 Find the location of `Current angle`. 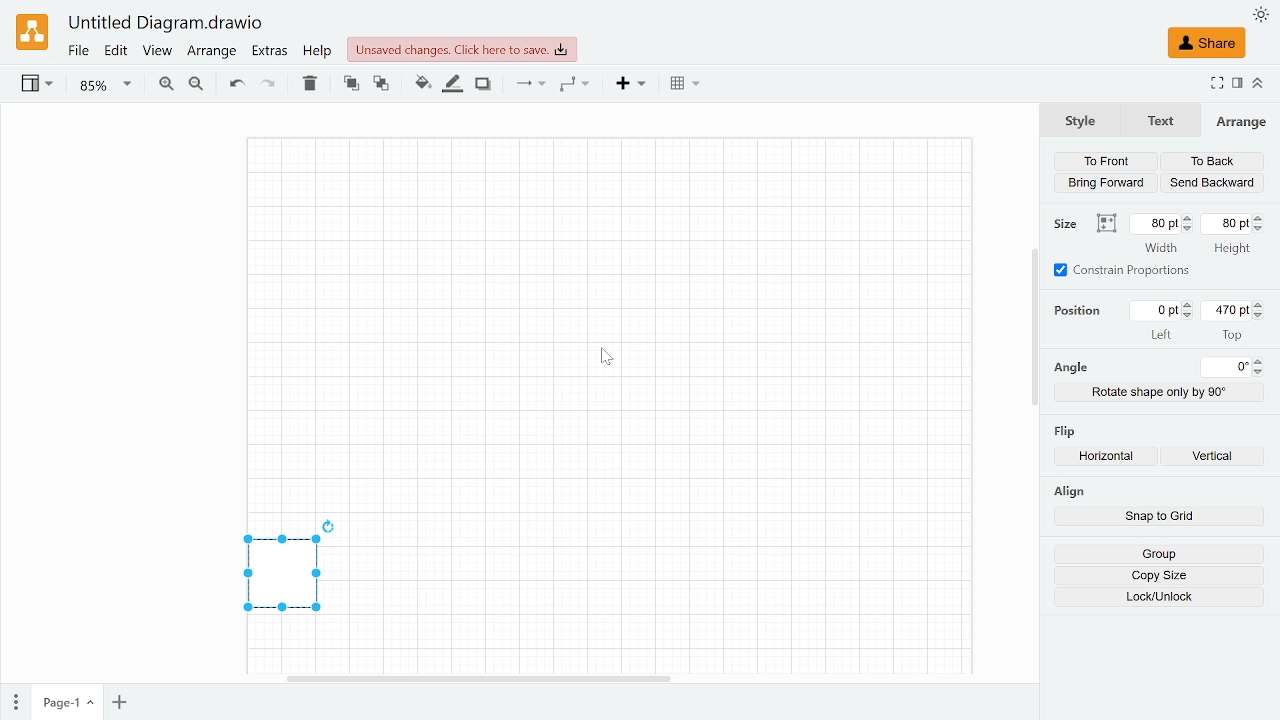

Current angle is located at coordinates (1227, 367).